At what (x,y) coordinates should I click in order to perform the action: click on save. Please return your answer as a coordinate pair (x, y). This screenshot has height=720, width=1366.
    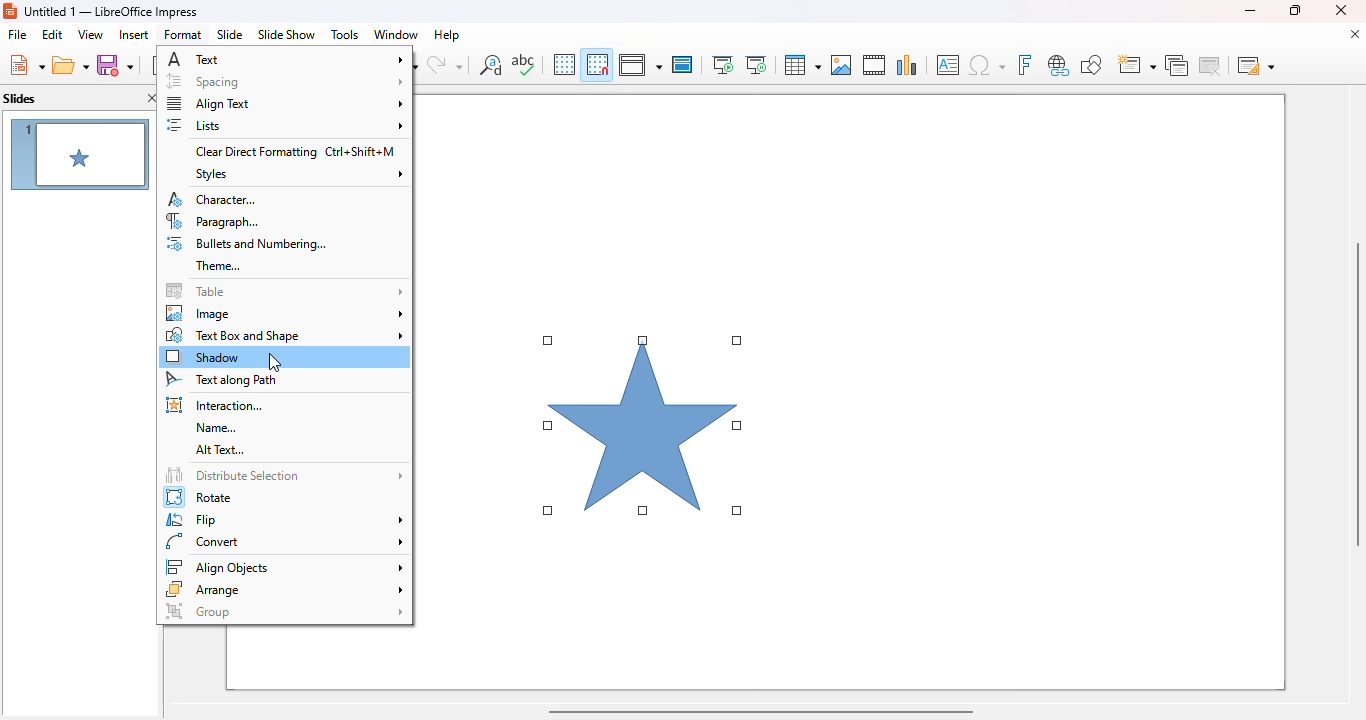
    Looking at the image, I should click on (115, 65).